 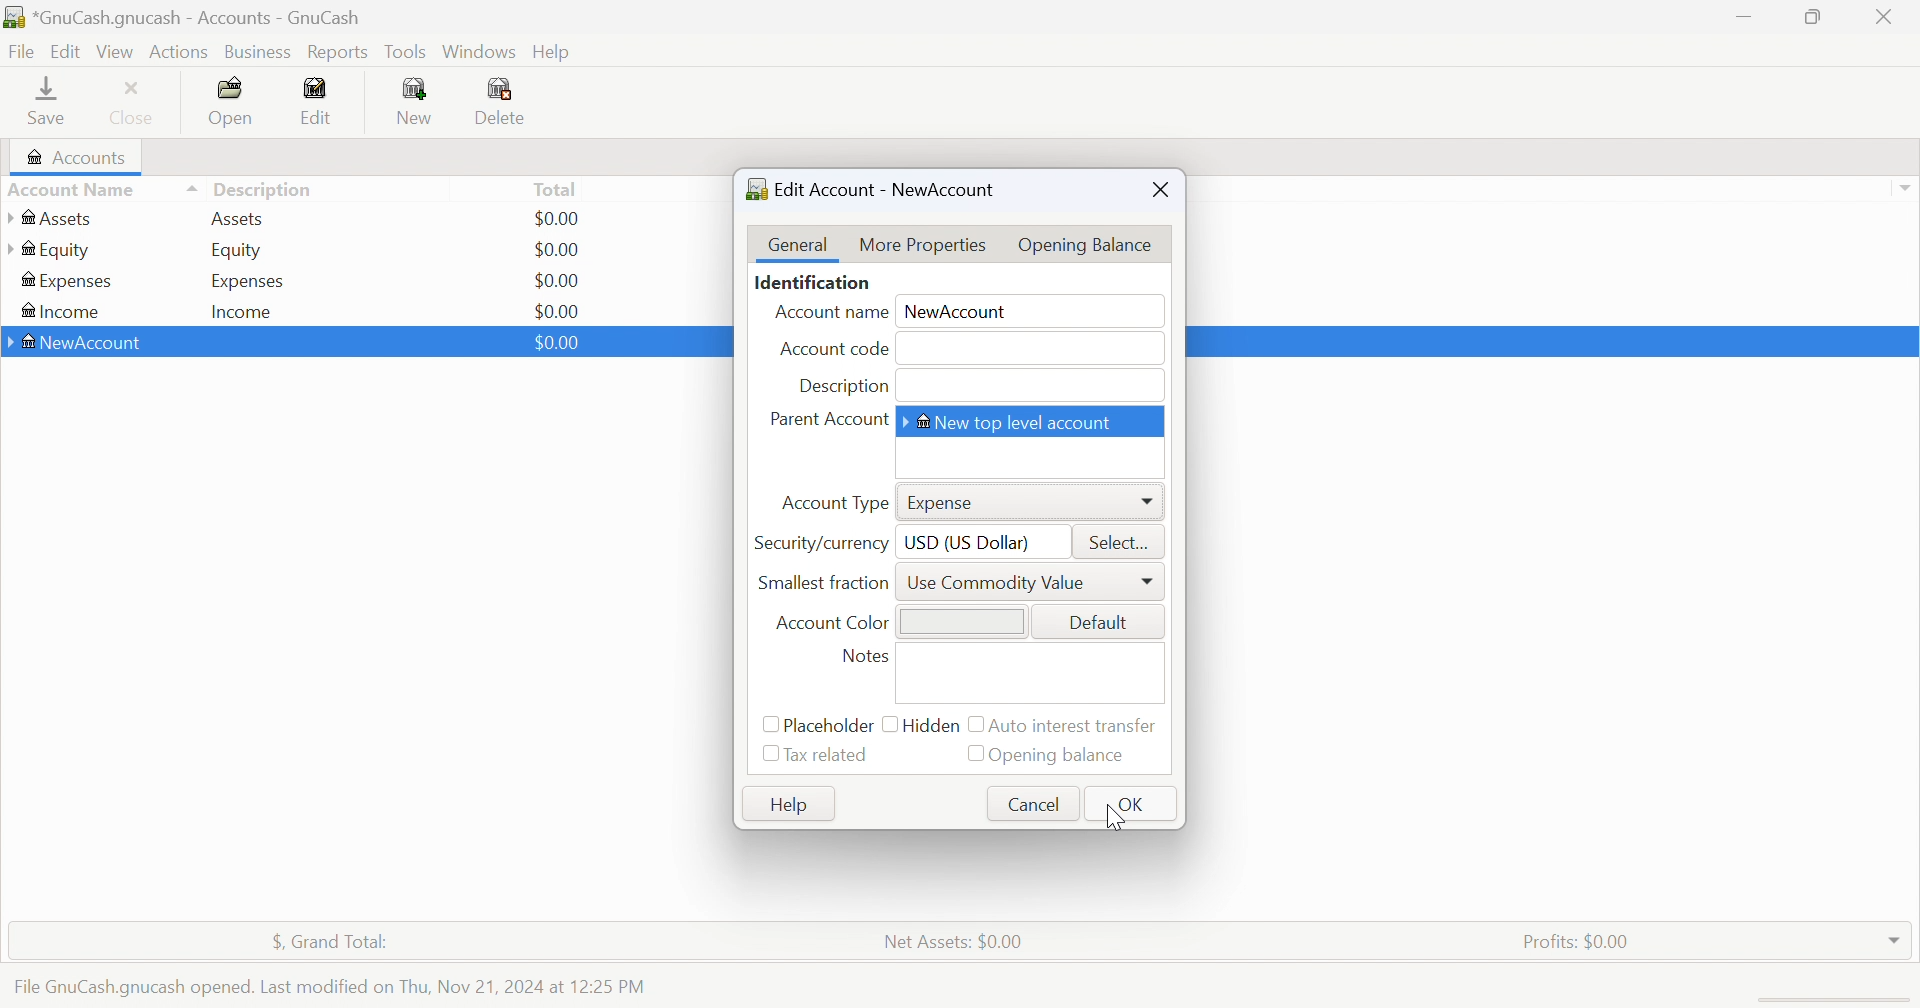 I want to click on Expenses, so click(x=248, y=282).